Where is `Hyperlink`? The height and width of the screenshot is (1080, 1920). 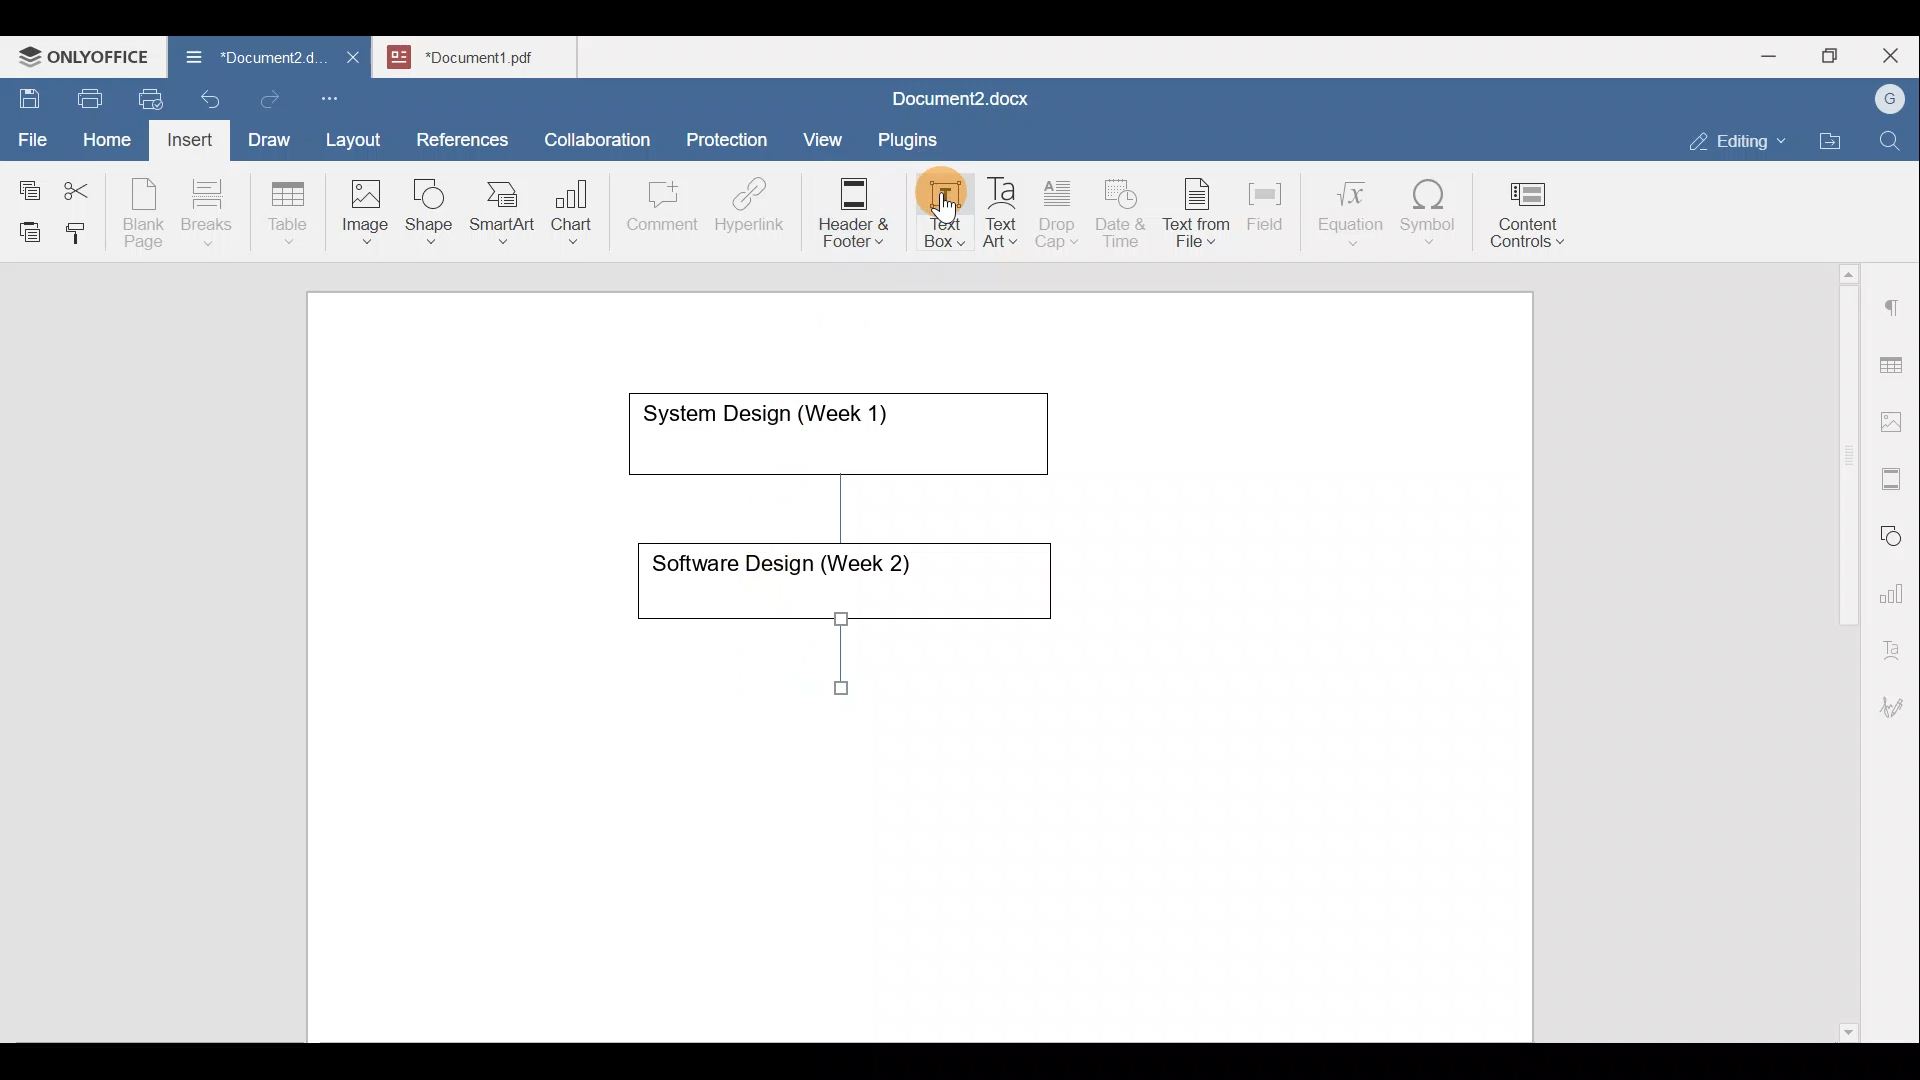
Hyperlink is located at coordinates (756, 211).